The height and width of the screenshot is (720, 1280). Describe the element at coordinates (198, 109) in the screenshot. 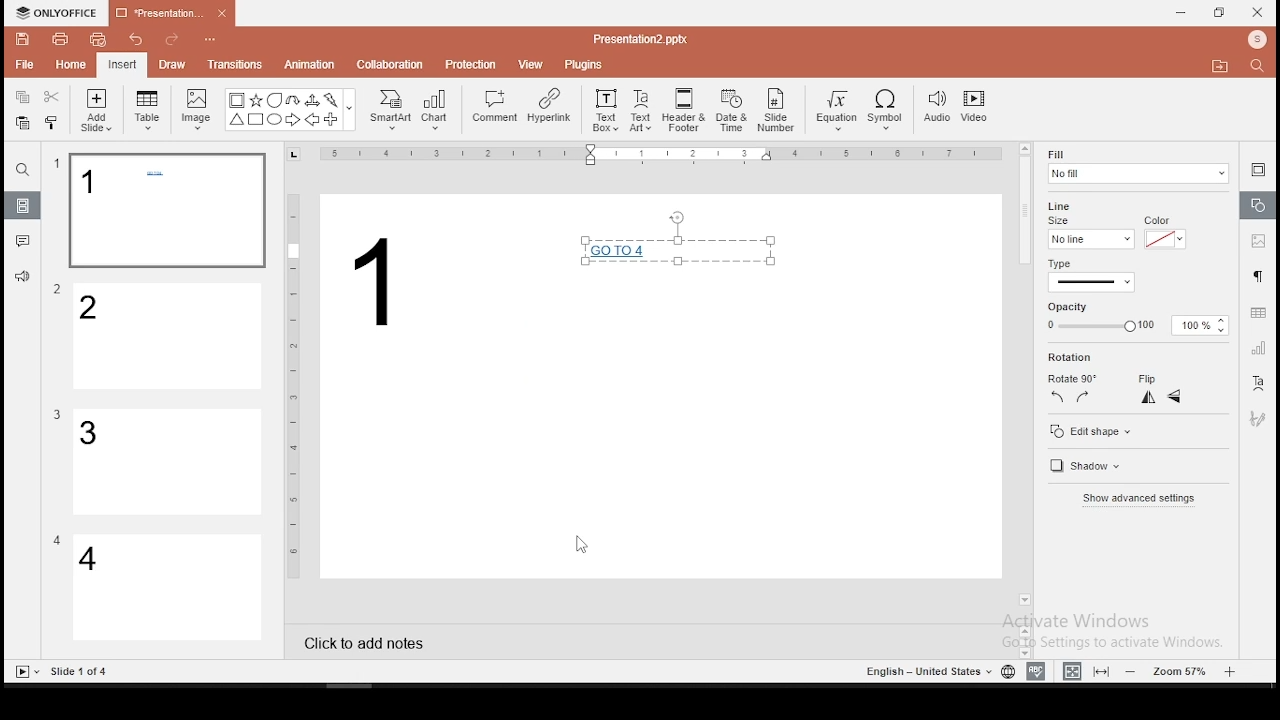

I see `image` at that location.